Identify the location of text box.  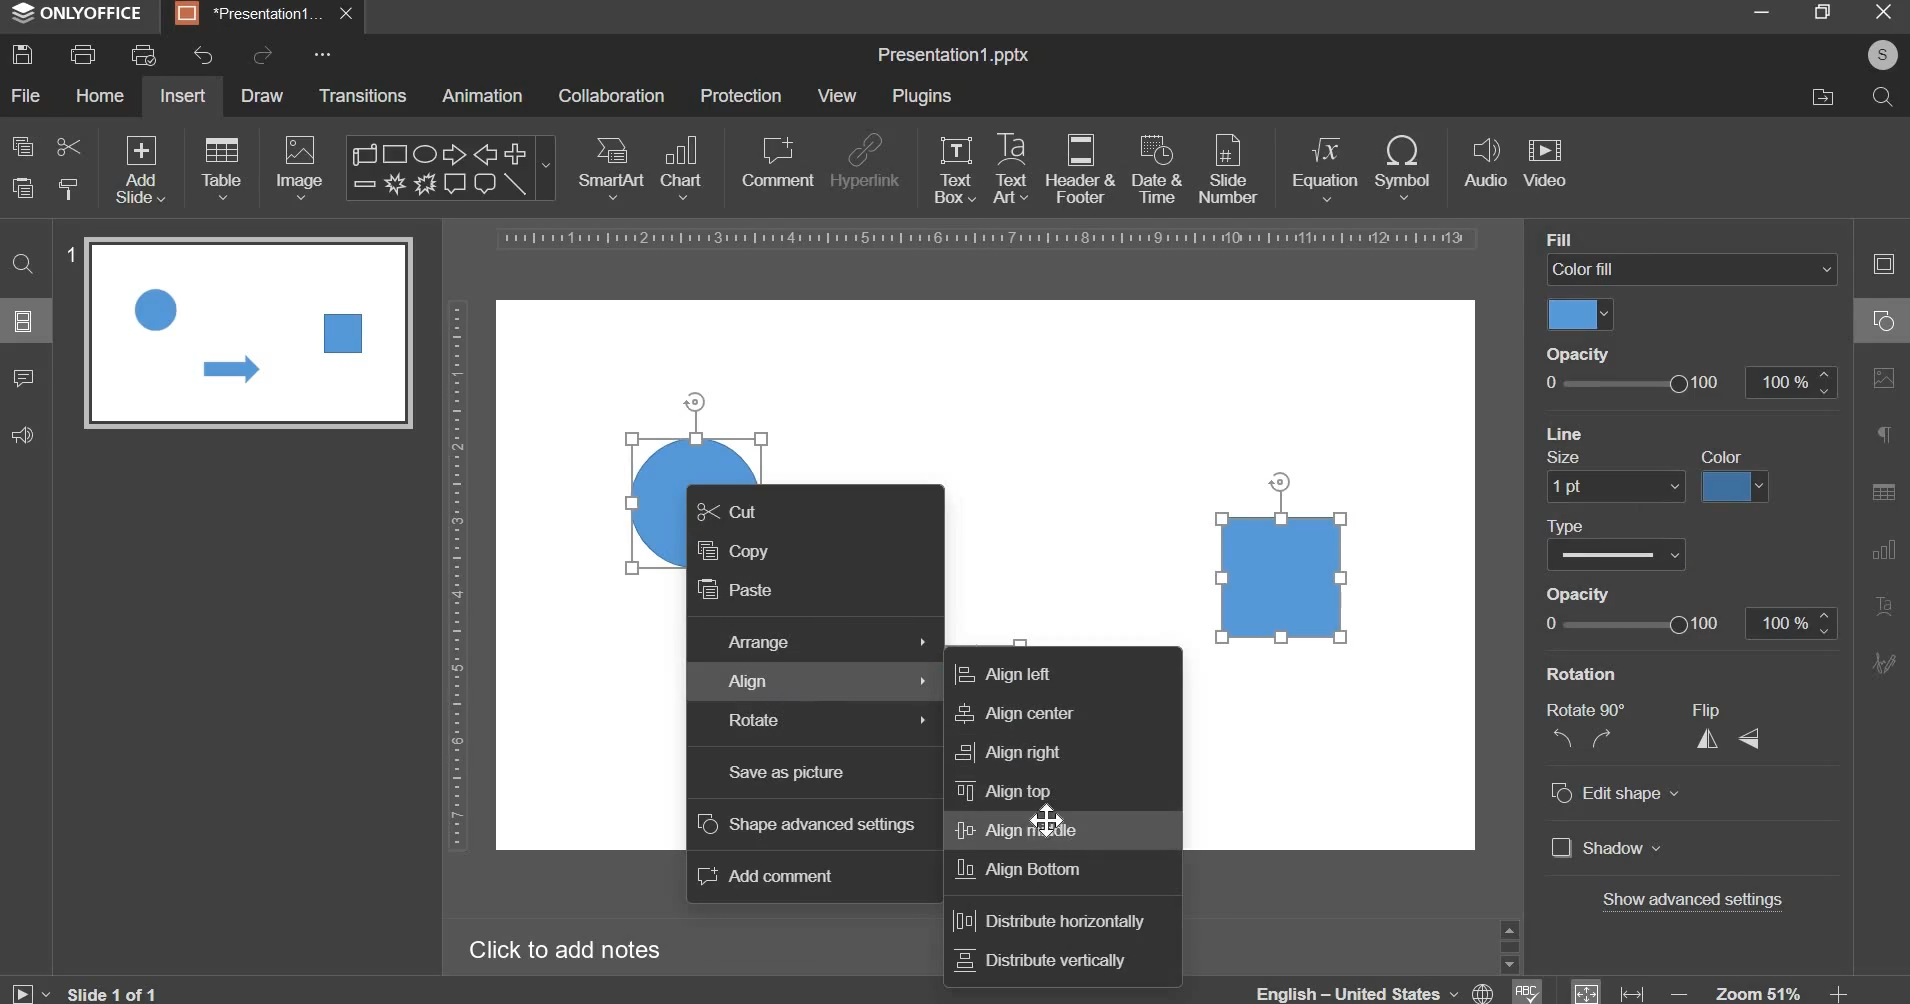
(955, 169).